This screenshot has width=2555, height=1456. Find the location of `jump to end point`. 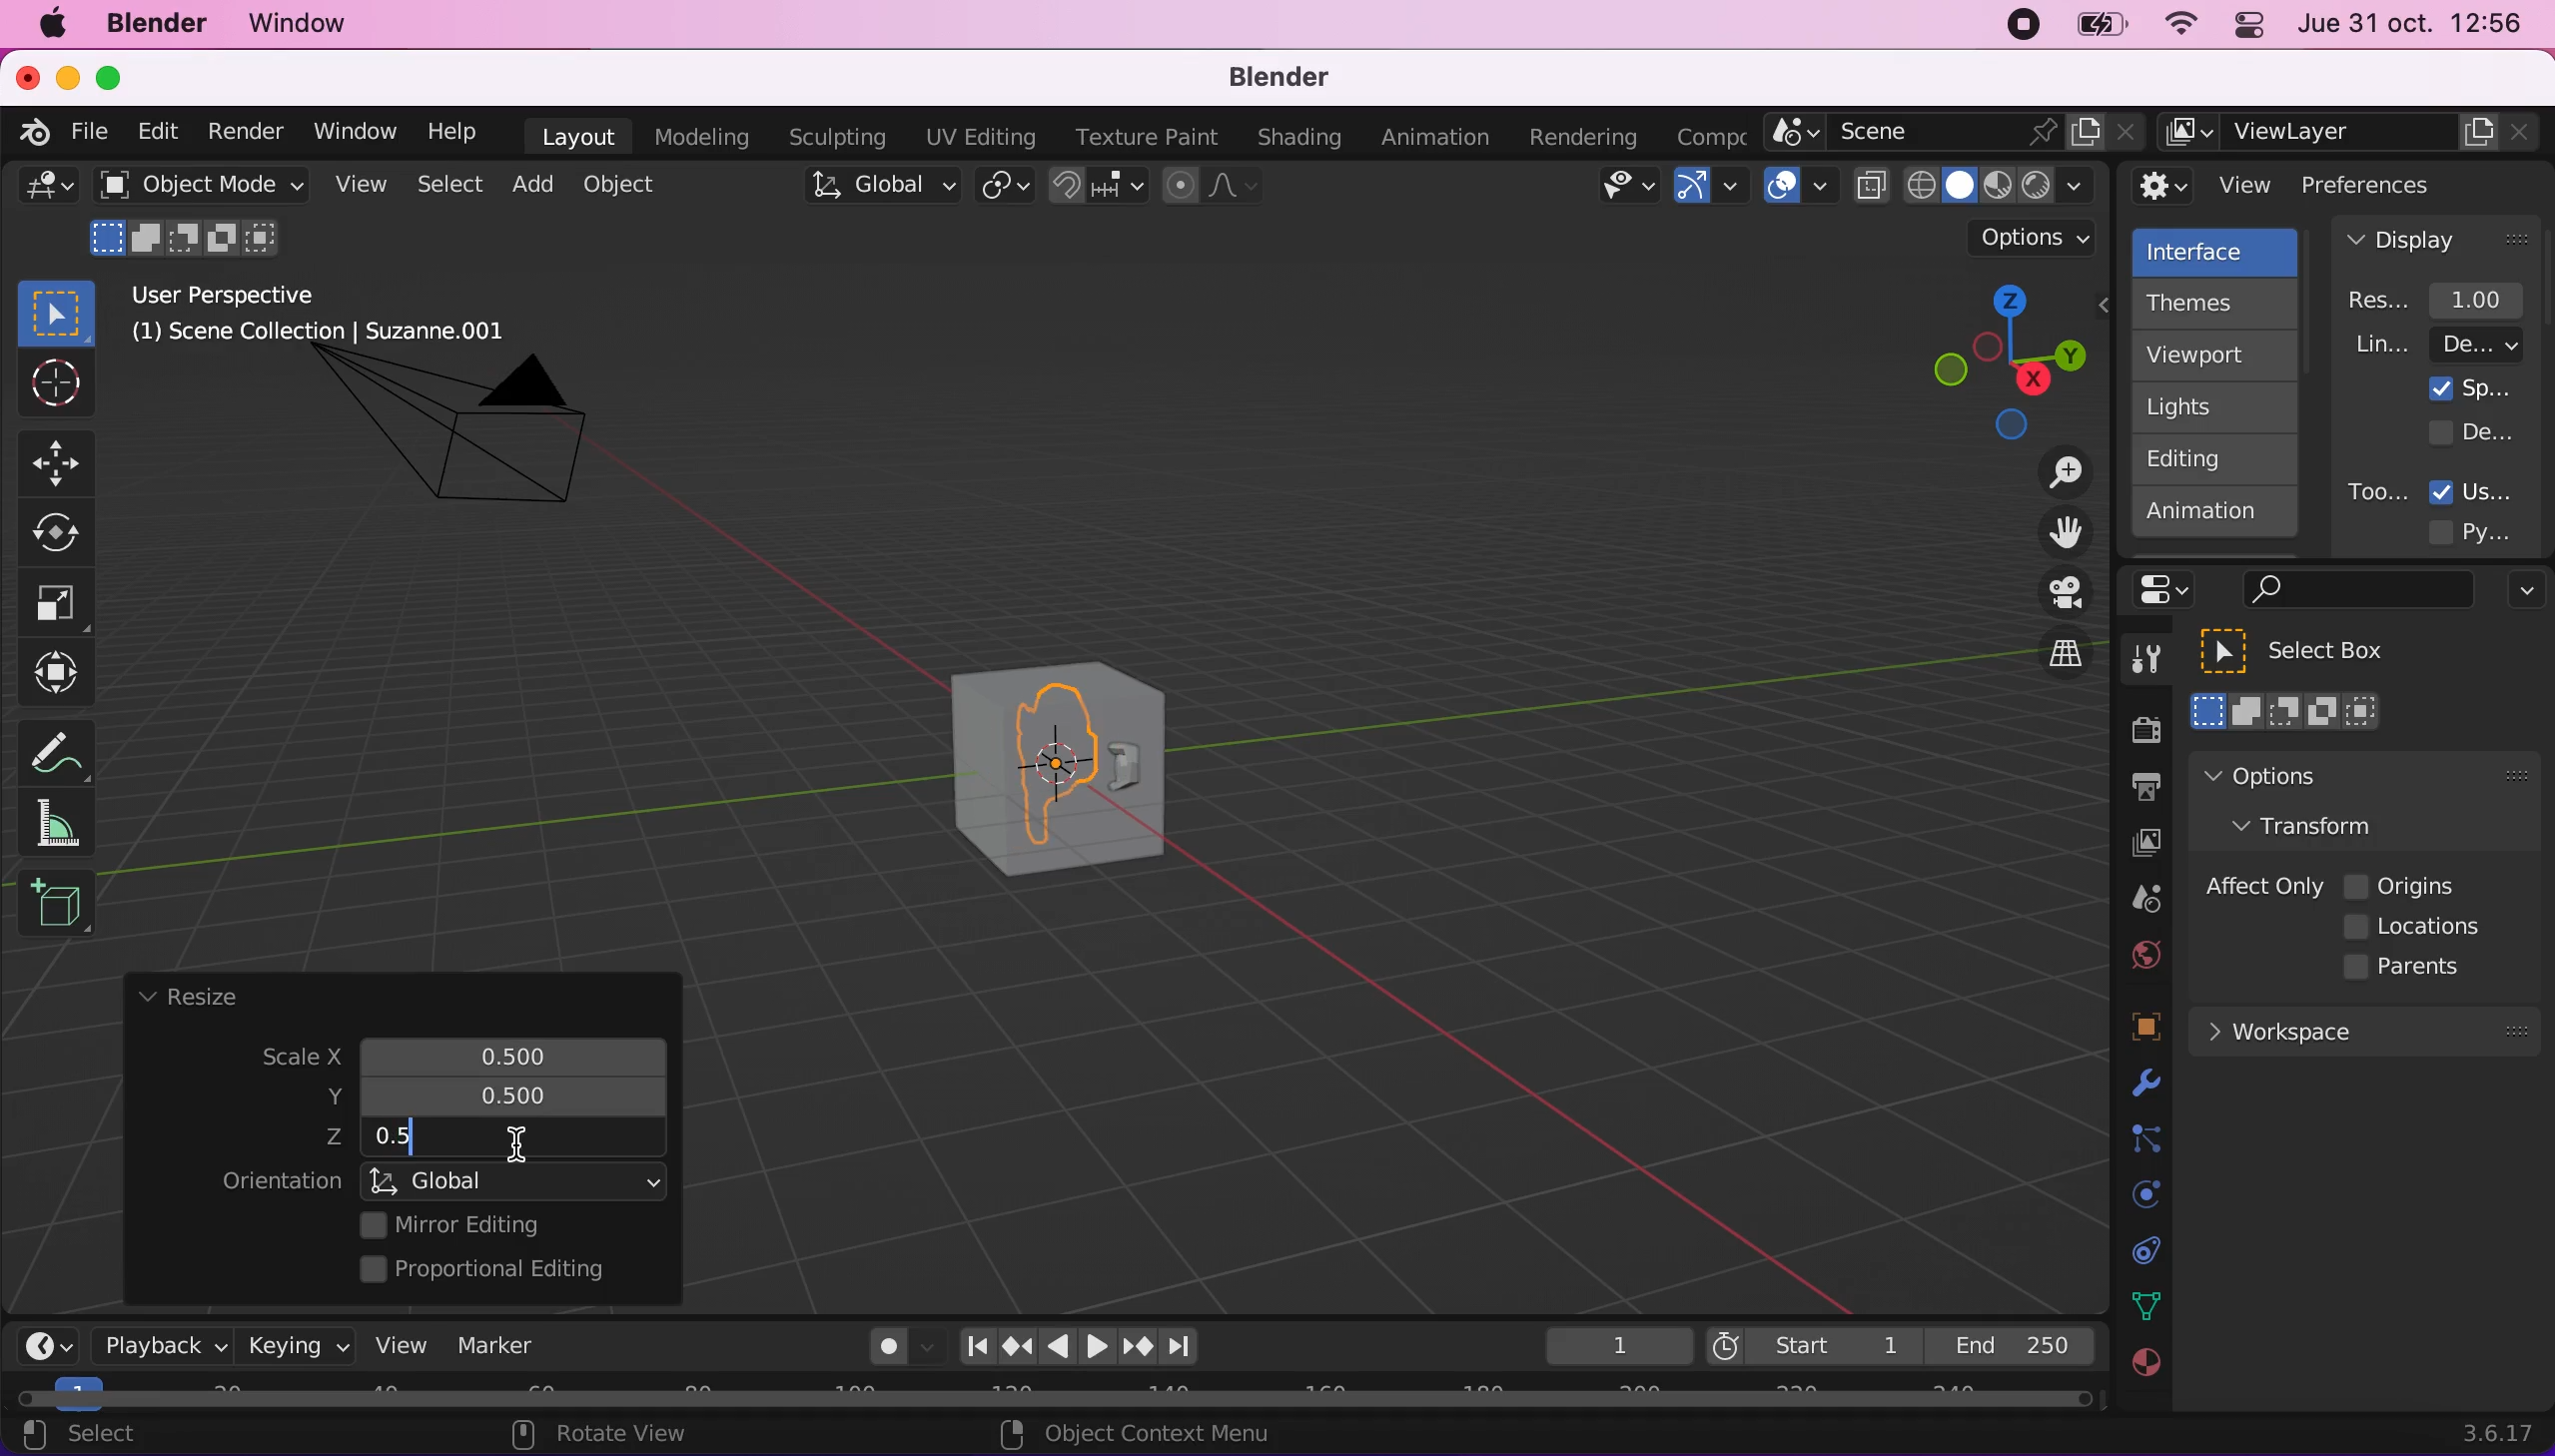

jump to end point is located at coordinates (971, 1347).